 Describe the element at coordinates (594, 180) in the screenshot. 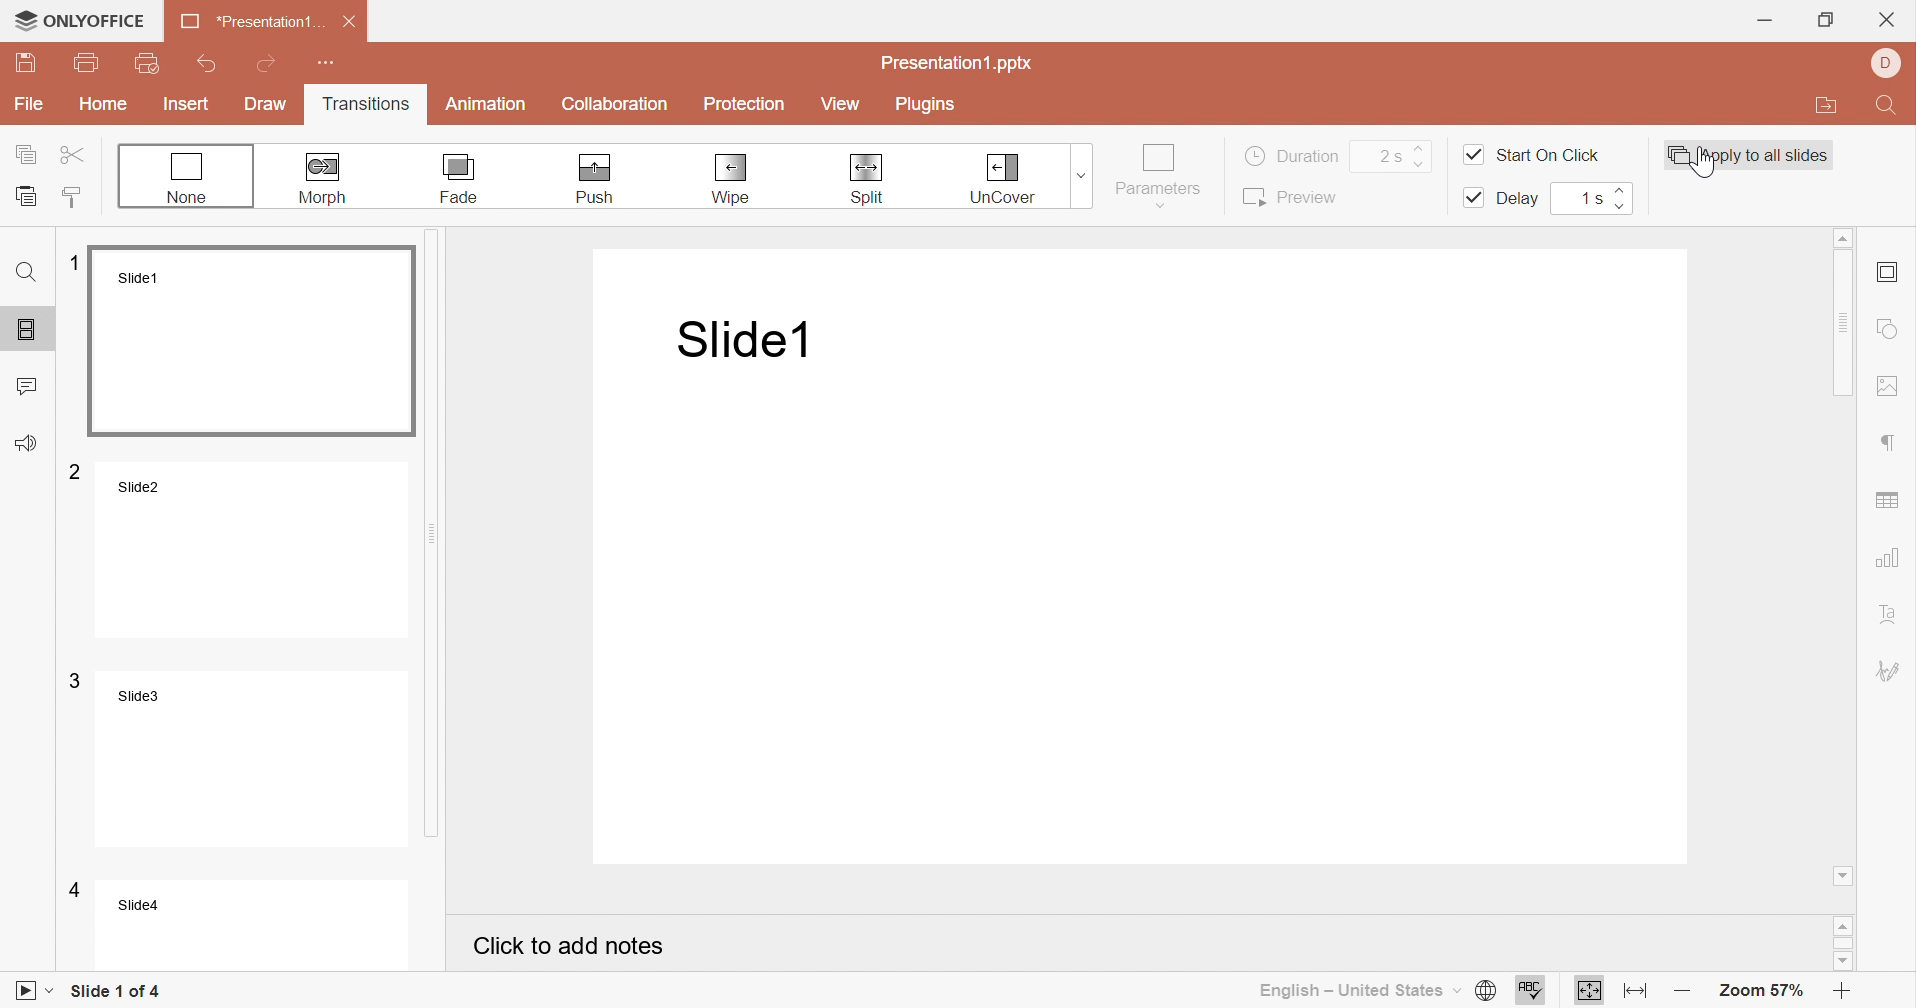

I see `Push` at that location.